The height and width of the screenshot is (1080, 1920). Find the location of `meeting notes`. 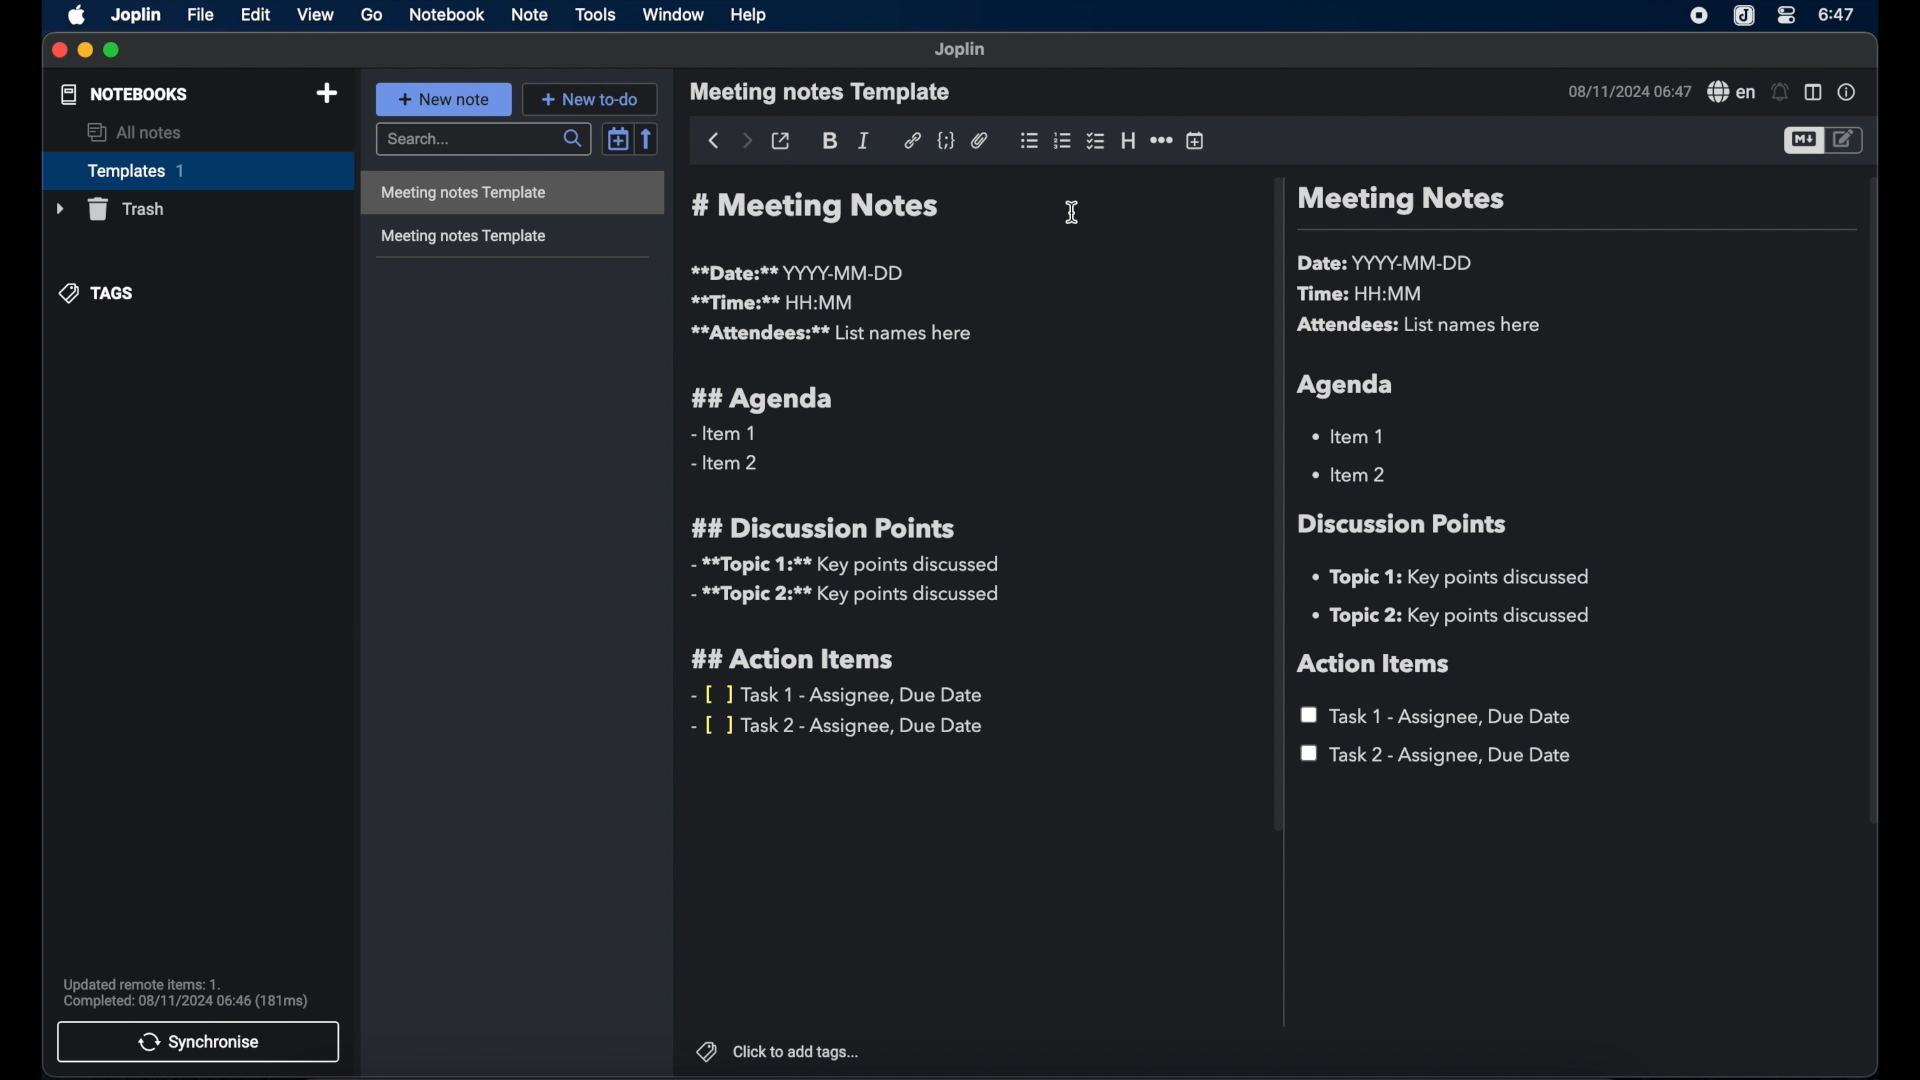

meeting notes is located at coordinates (1400, 201).